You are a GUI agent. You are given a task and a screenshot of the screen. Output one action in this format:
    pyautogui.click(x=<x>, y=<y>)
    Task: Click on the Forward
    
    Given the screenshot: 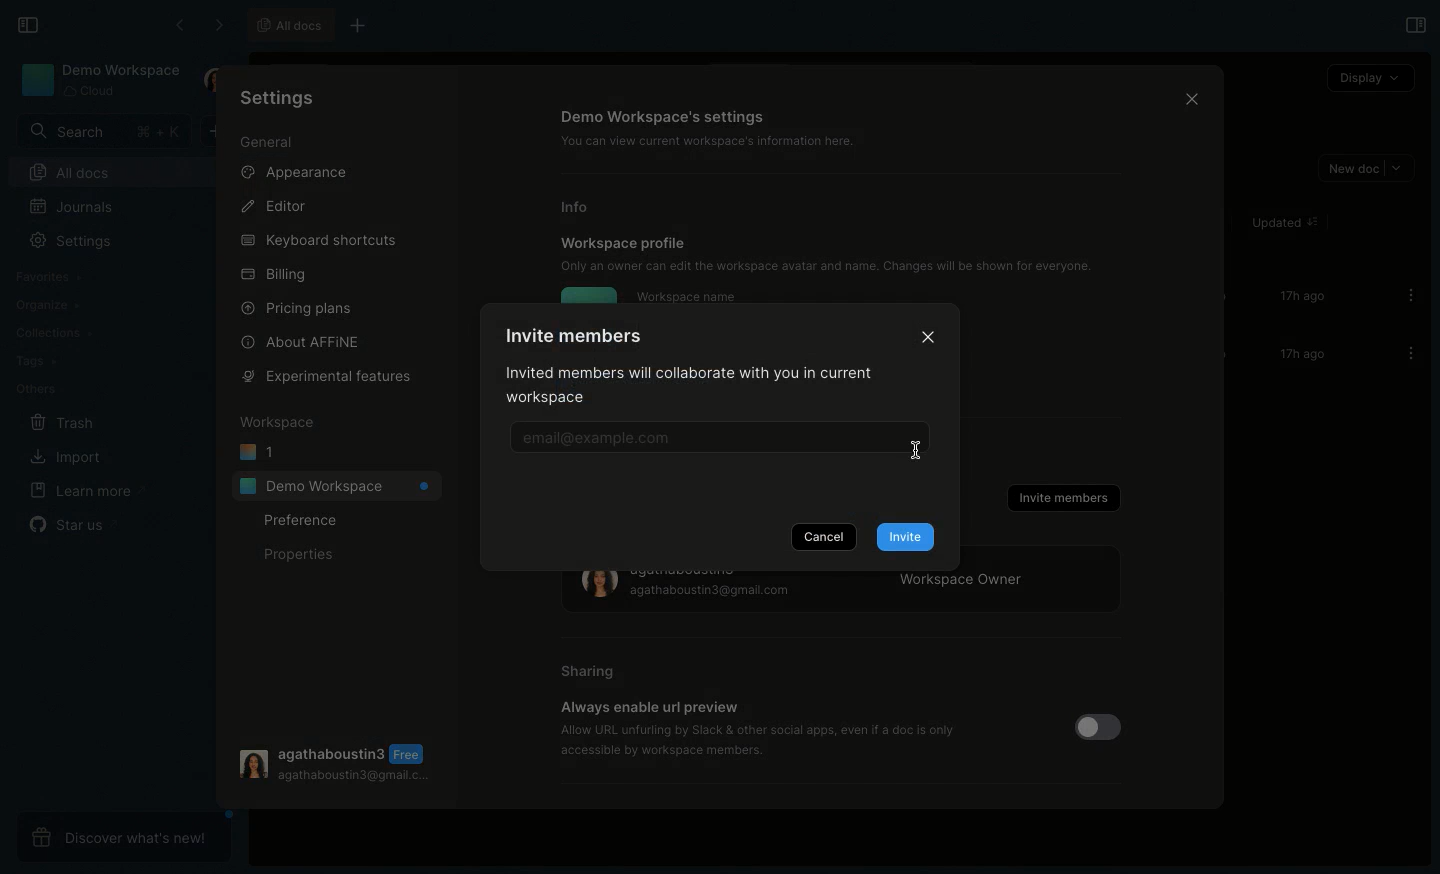 What is the action you would take?
    pyautogui.click(x=216, y=24)
    